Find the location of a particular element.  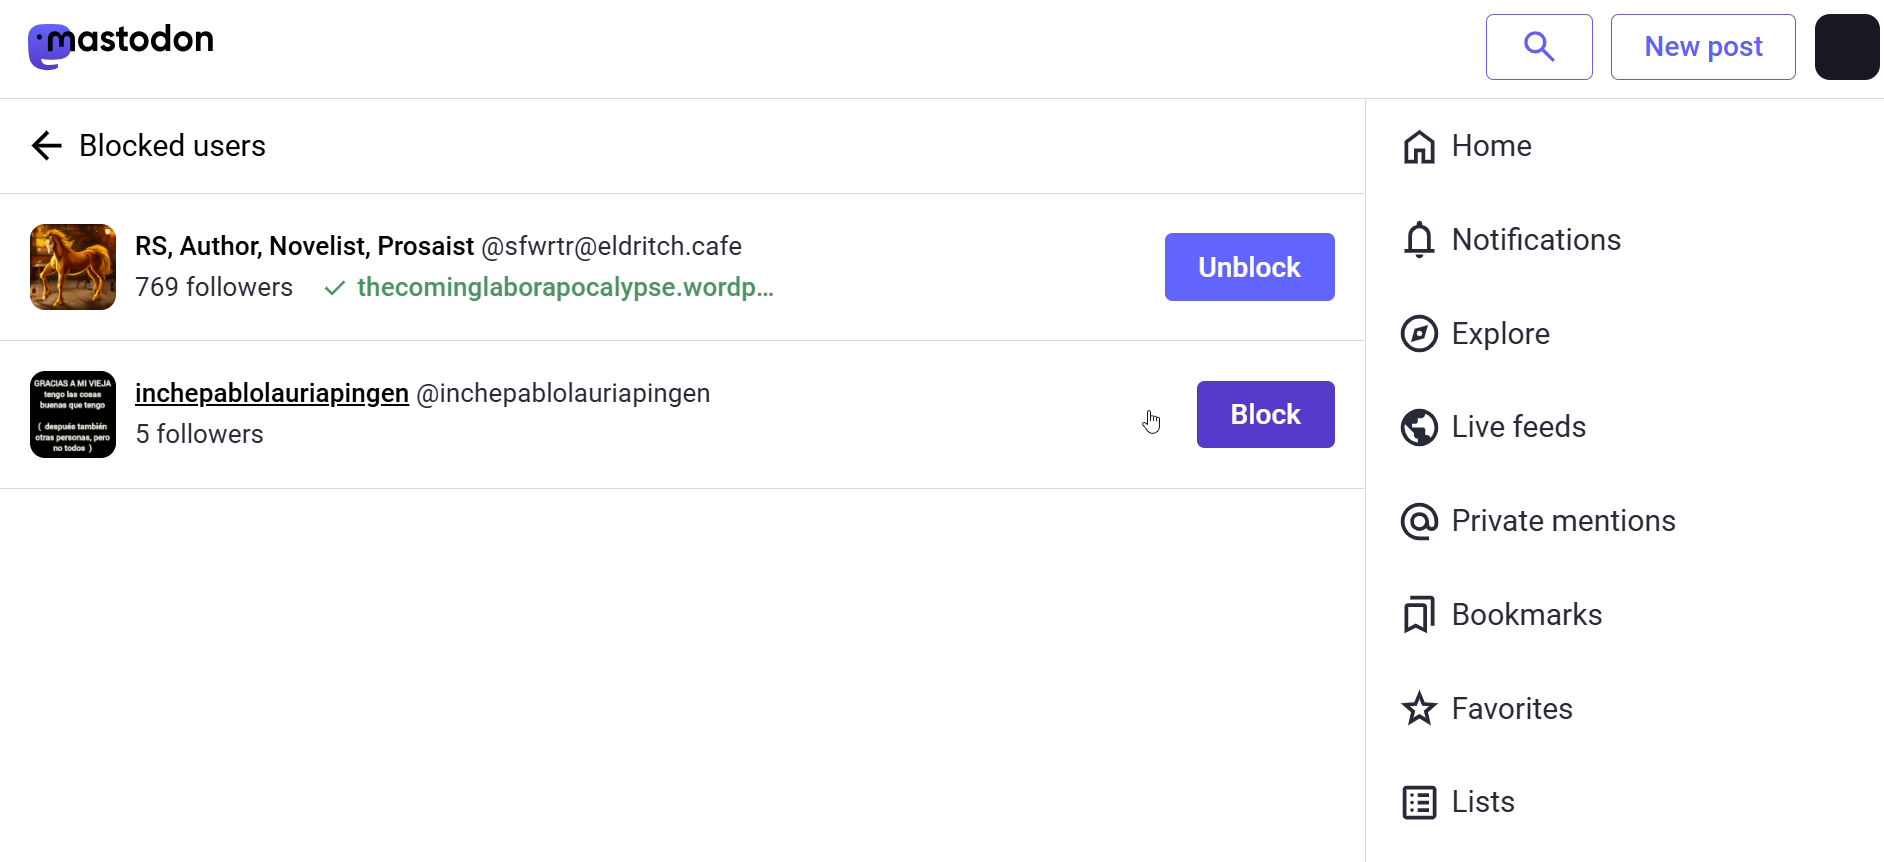

blocked users is located at coordinates (201, 147).